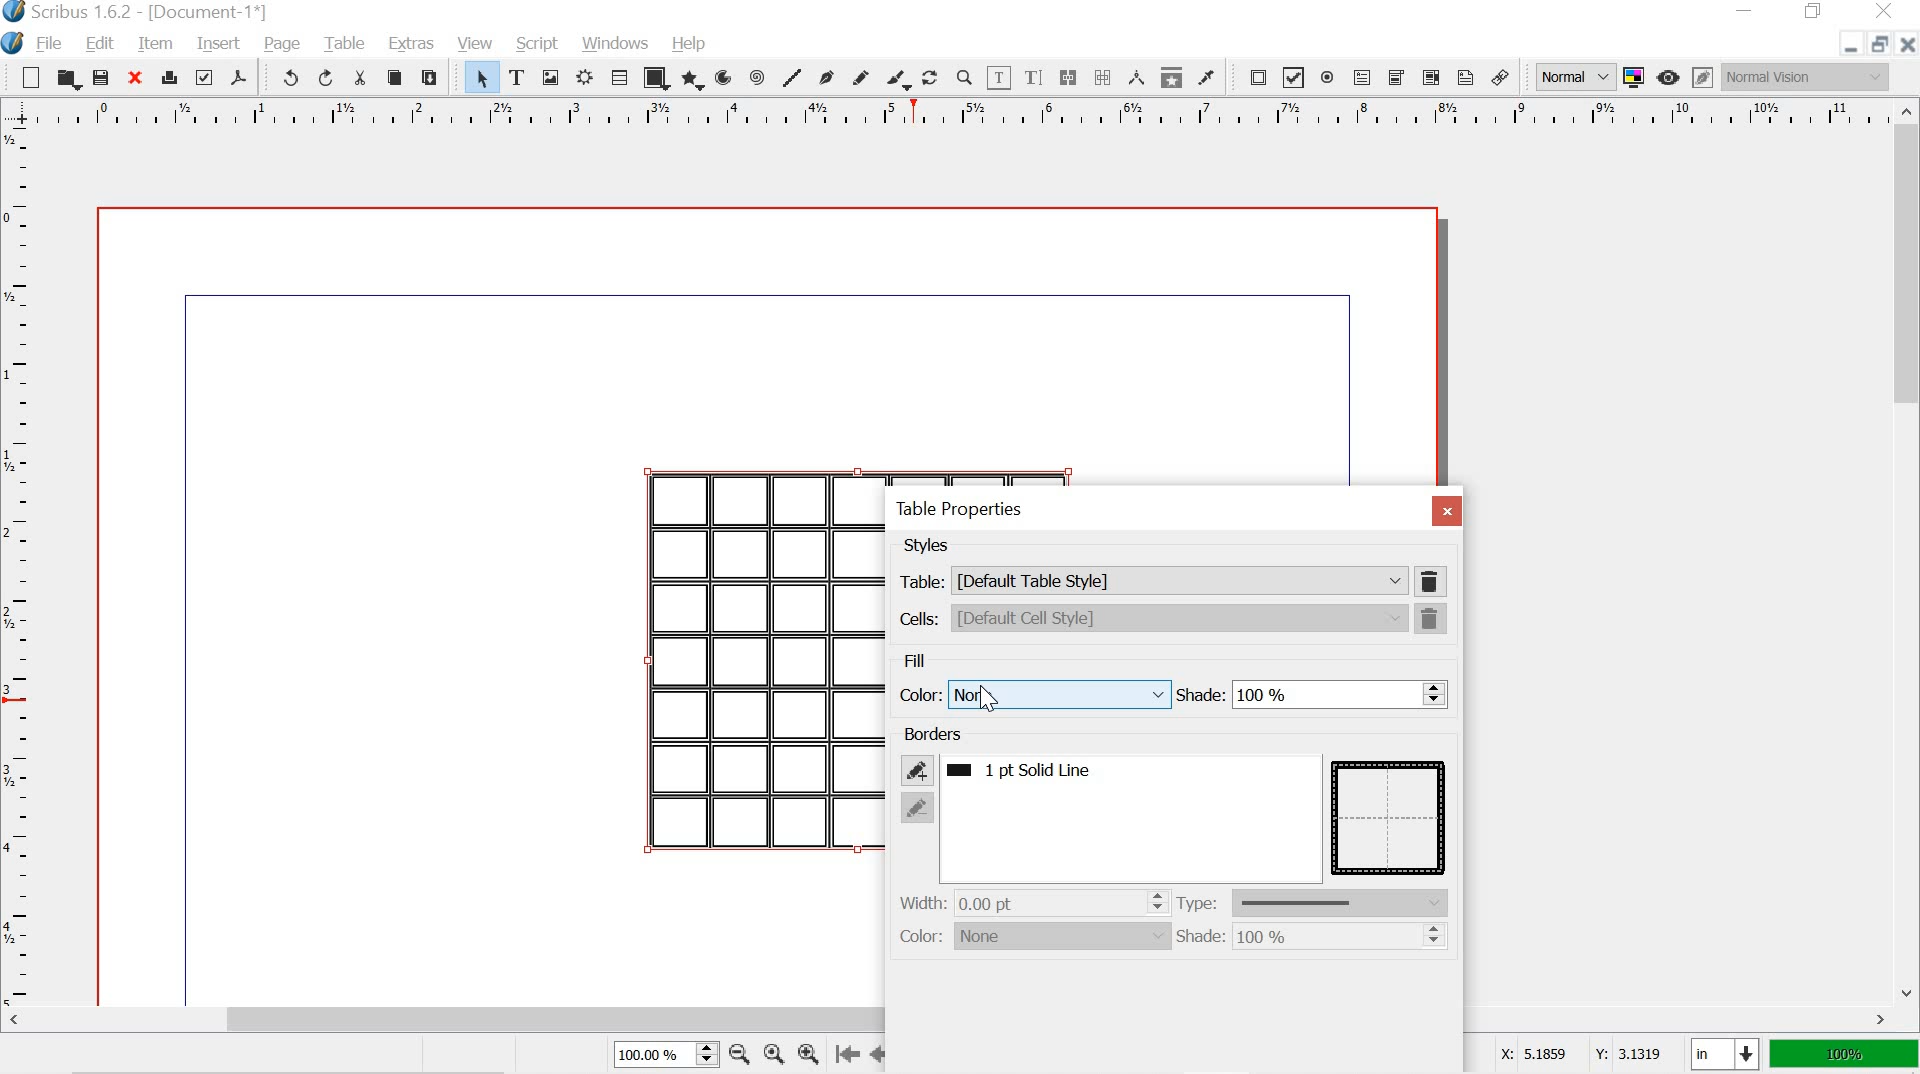 This screenshot has height=1074, width=1920. What do you see at coordinates (934, 734) in the screenshot?
I see `borders` at bounding box center [934, 734].